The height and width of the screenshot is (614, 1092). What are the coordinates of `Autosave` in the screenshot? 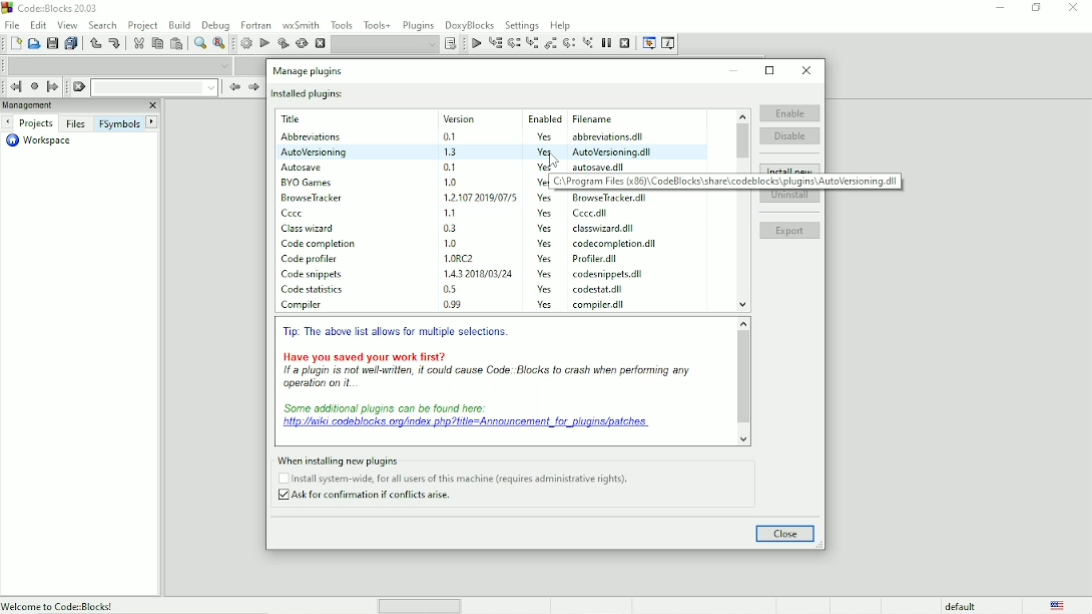 It's located at (302, 168).